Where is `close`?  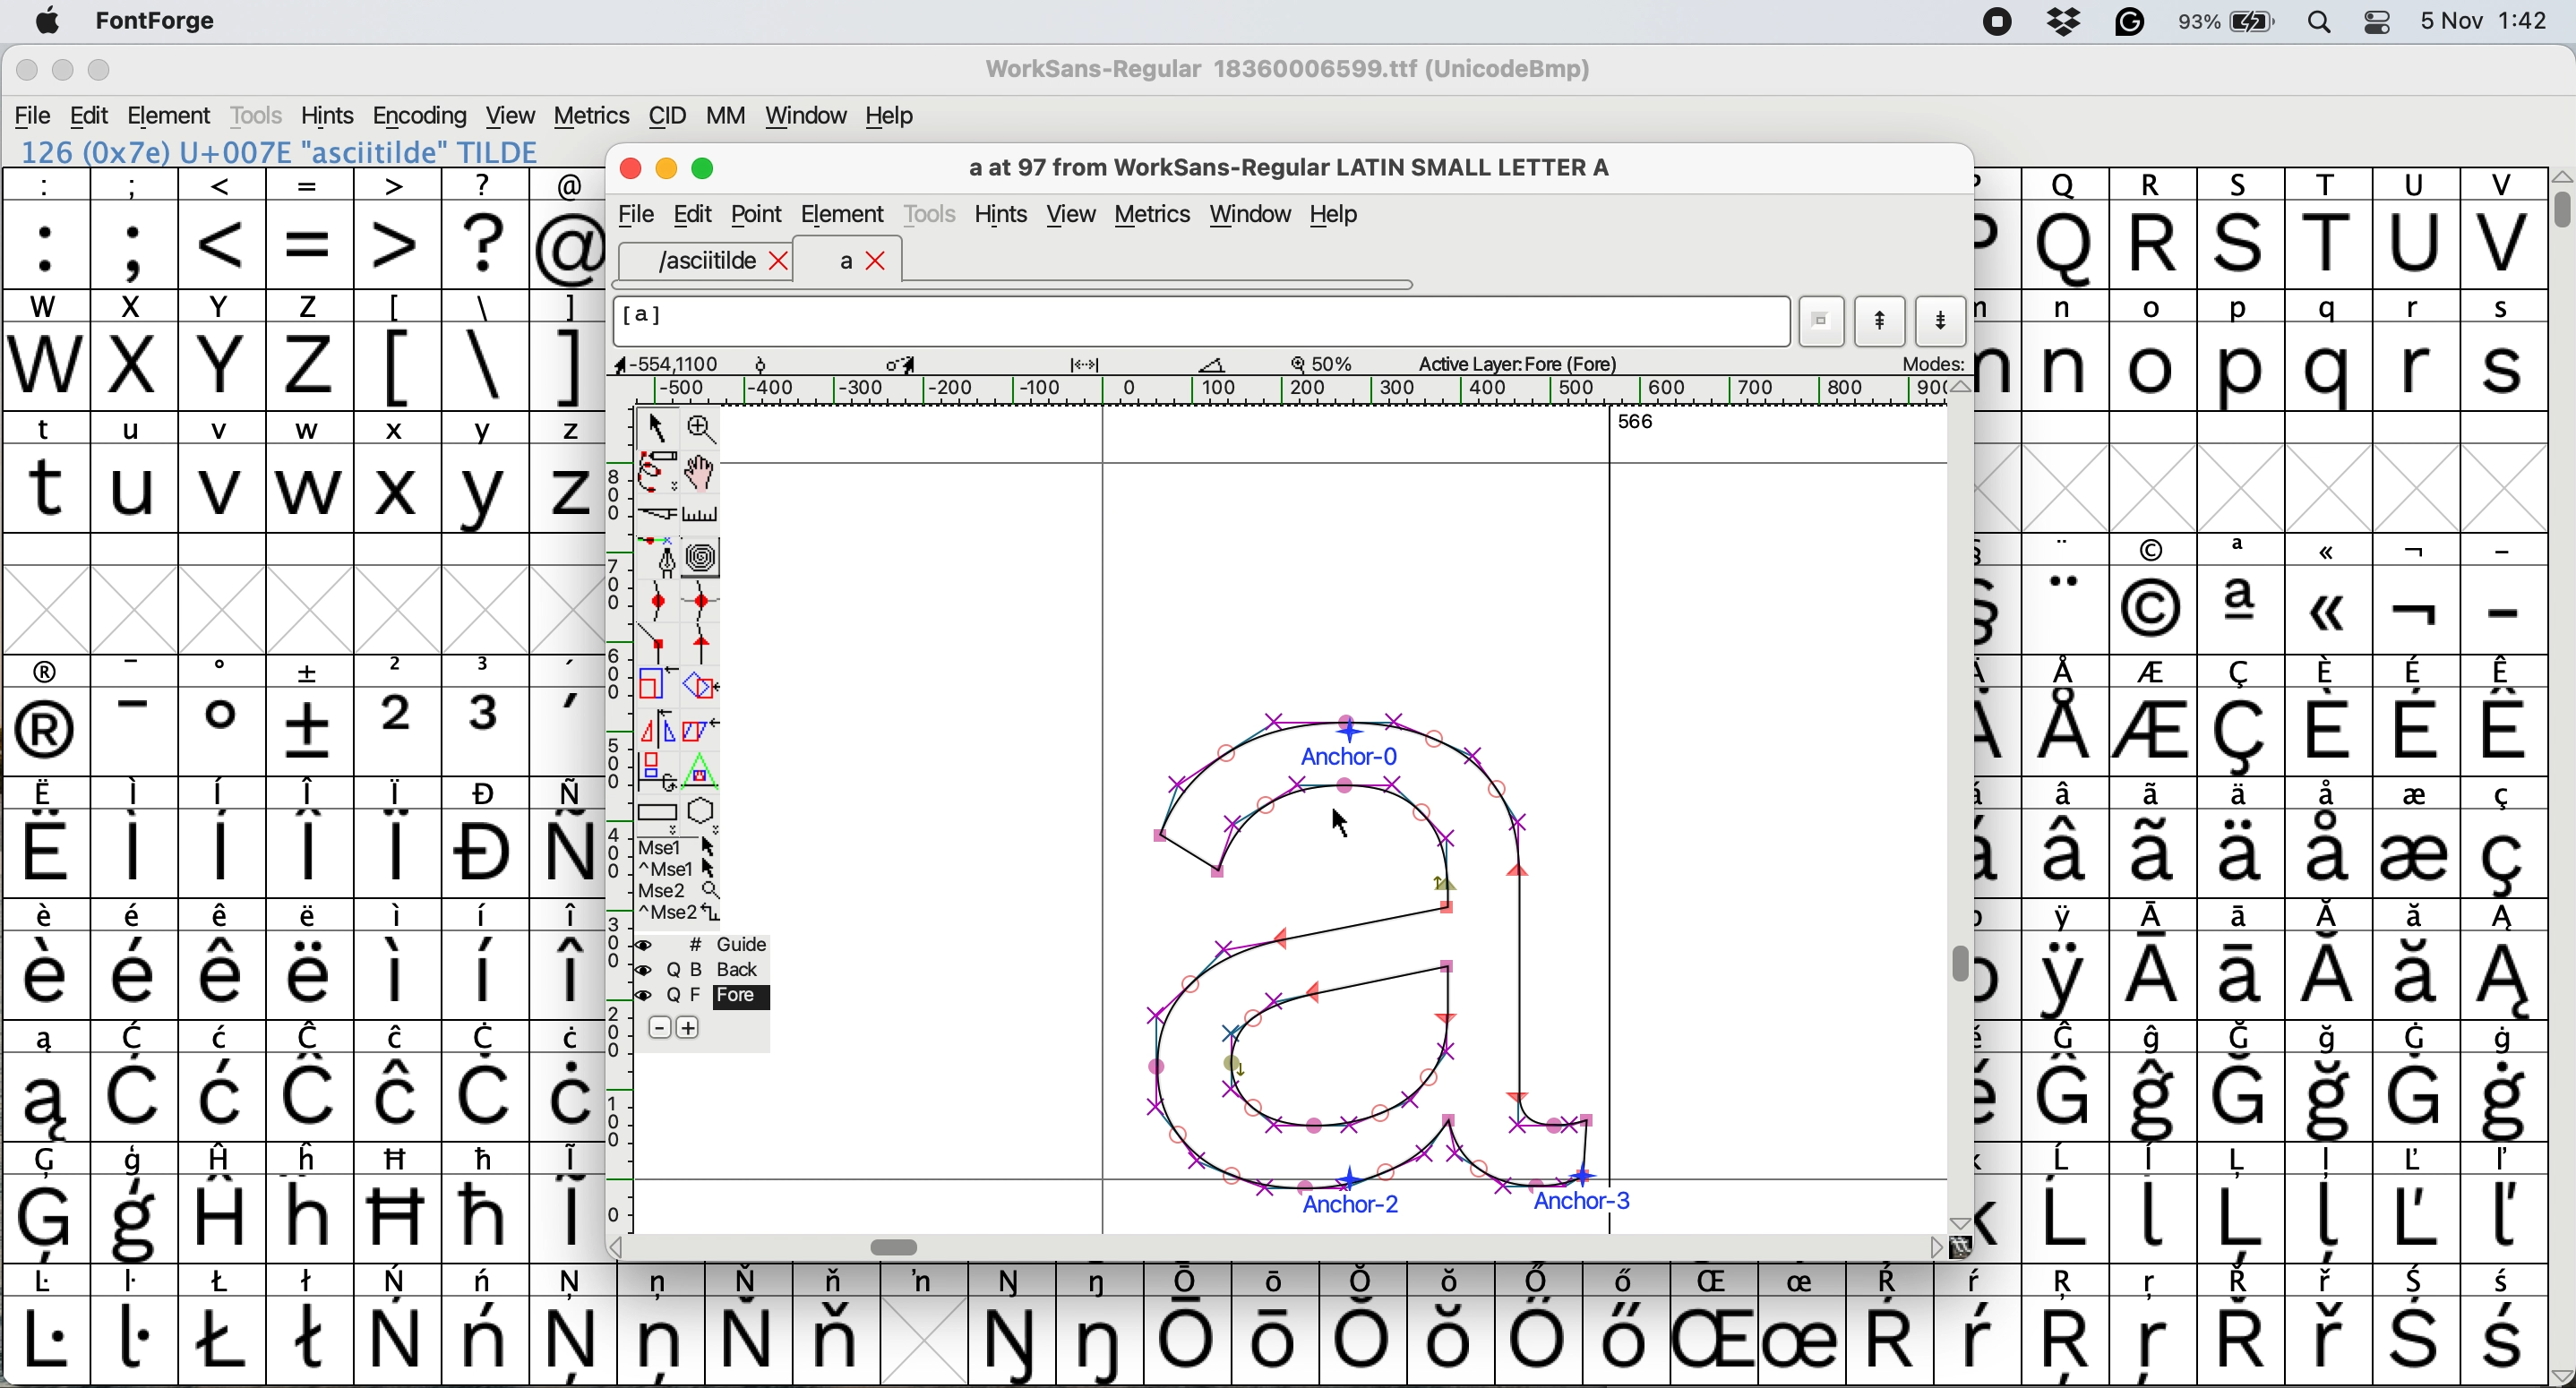
close is located at coordinates (26, 73).